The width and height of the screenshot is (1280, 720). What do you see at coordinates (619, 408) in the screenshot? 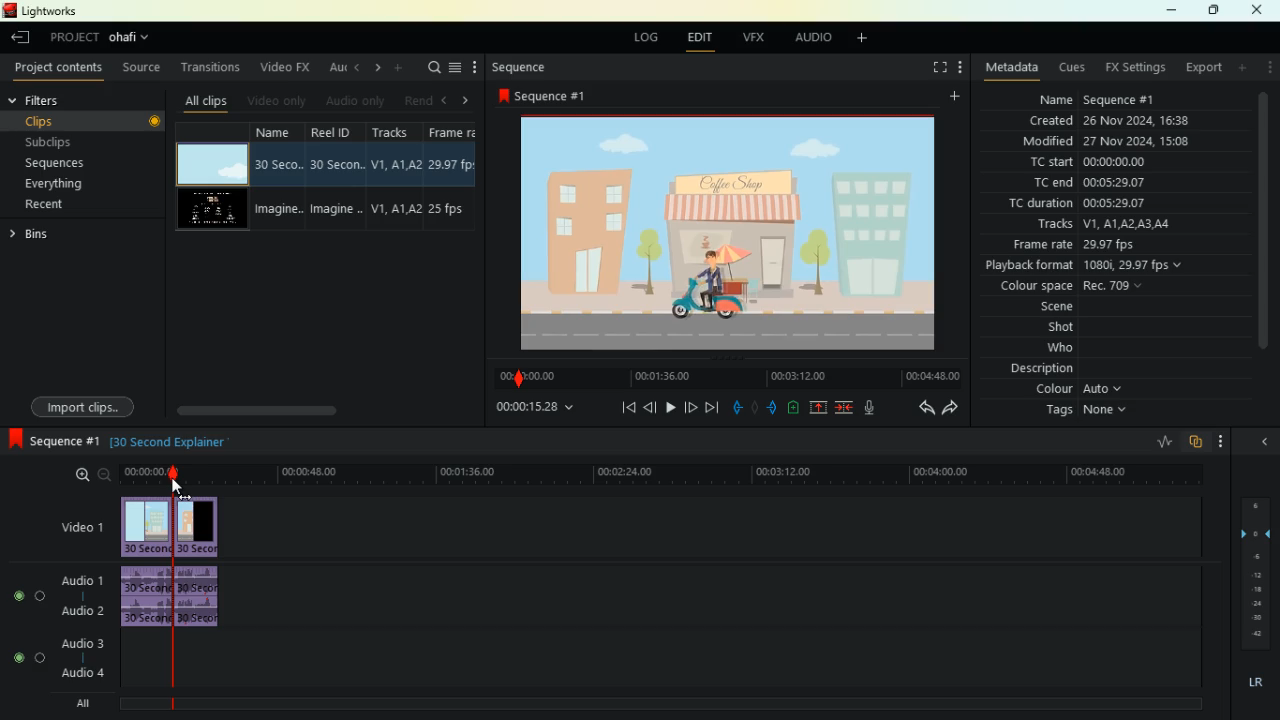
I see `beggining` at bounding box center [619, 408].